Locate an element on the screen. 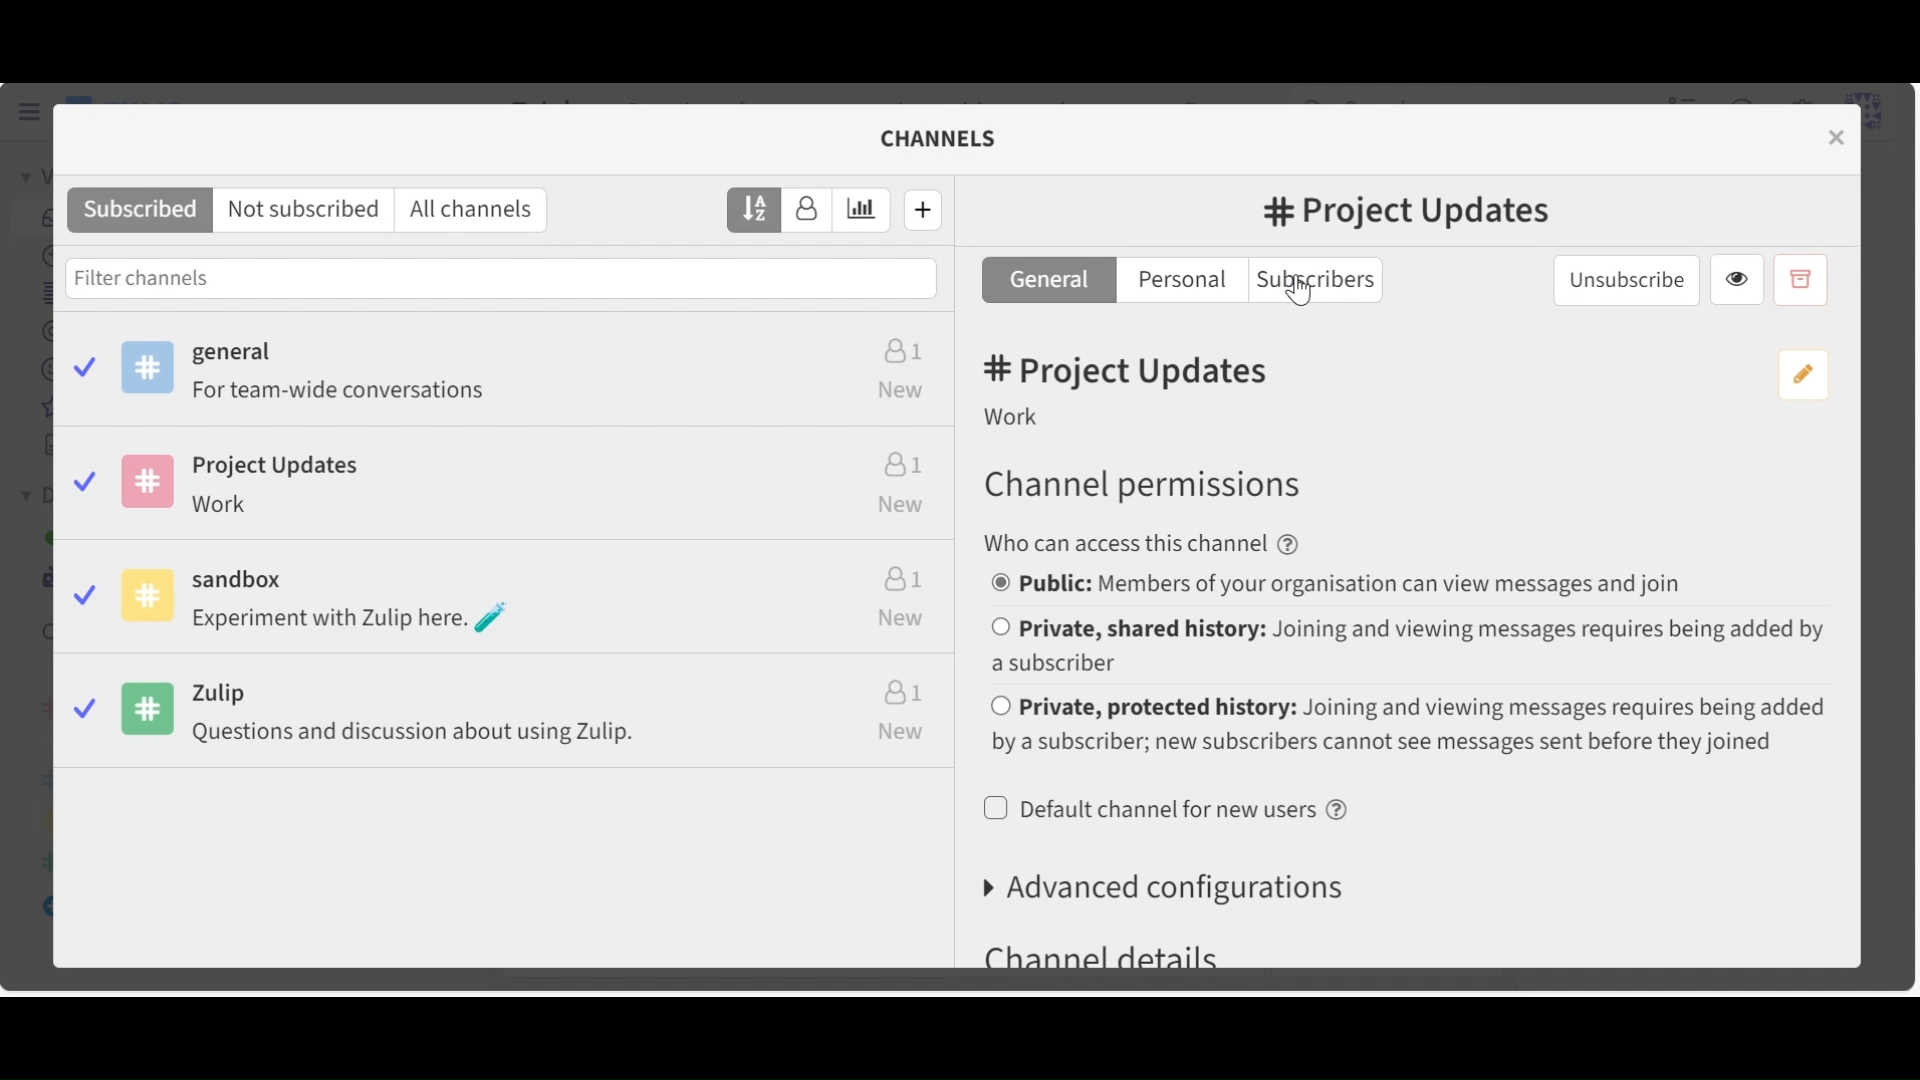 The width and height of the screenshot is (1920, 1080). Sort by subscribers is located at coordinates (811, 210).